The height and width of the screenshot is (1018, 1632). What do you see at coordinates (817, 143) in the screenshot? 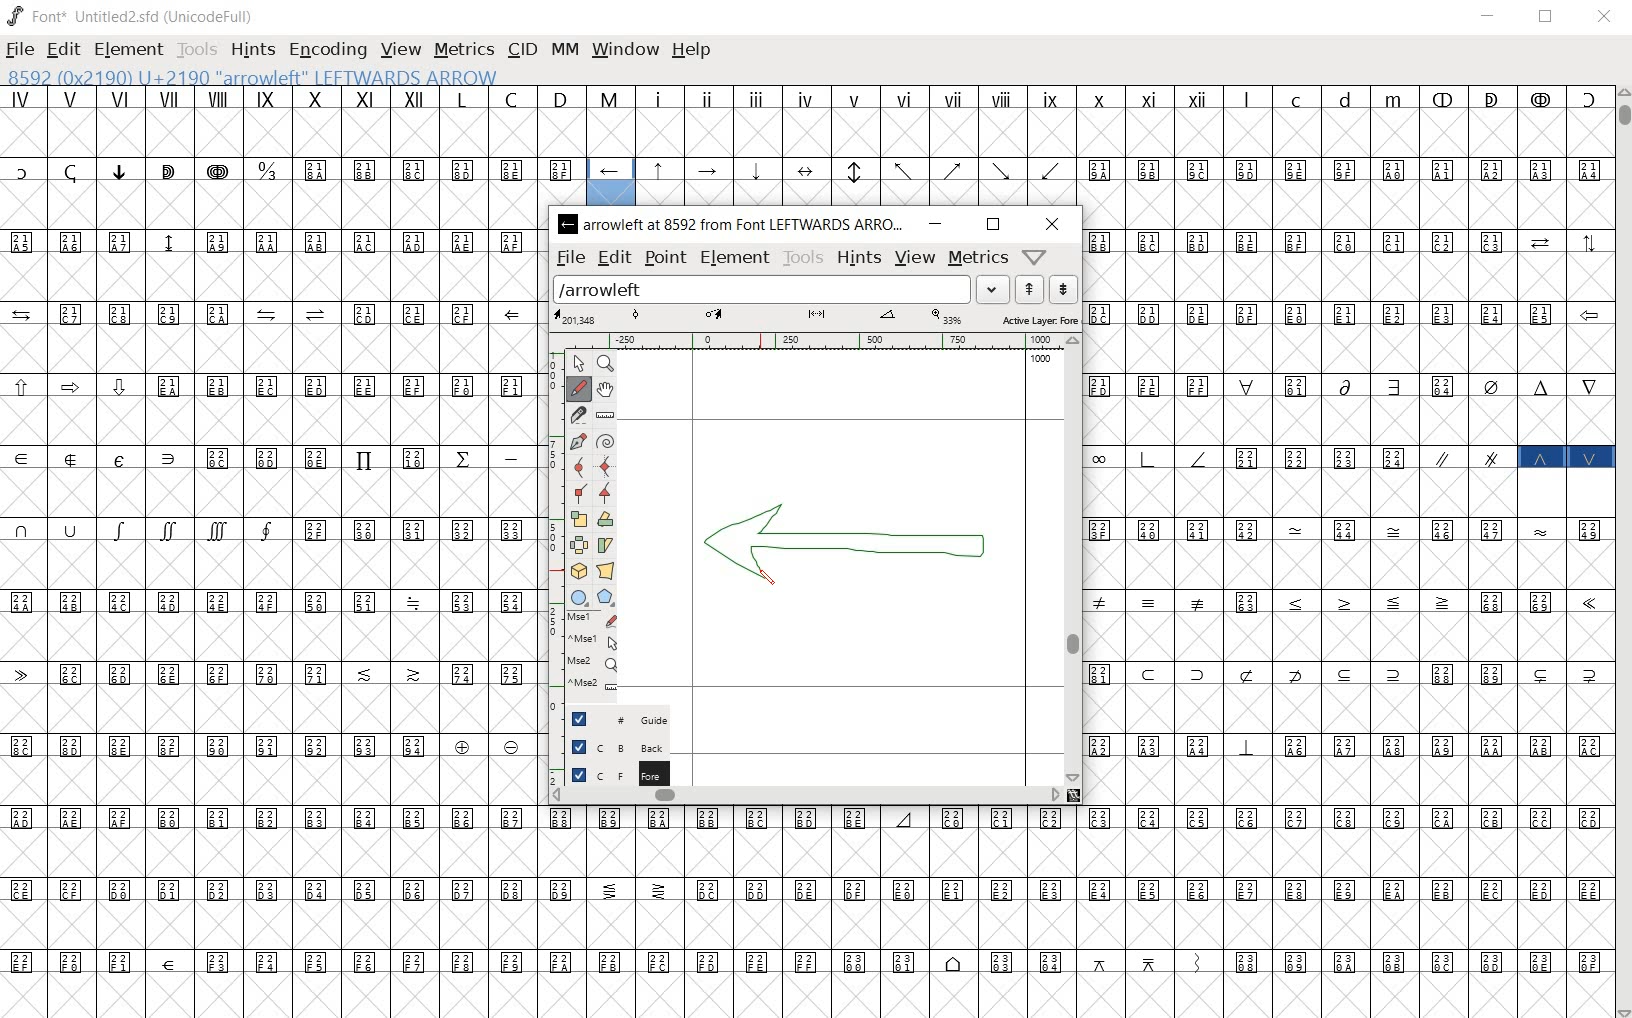
I see `glyph` at bounding box center [817, 143].